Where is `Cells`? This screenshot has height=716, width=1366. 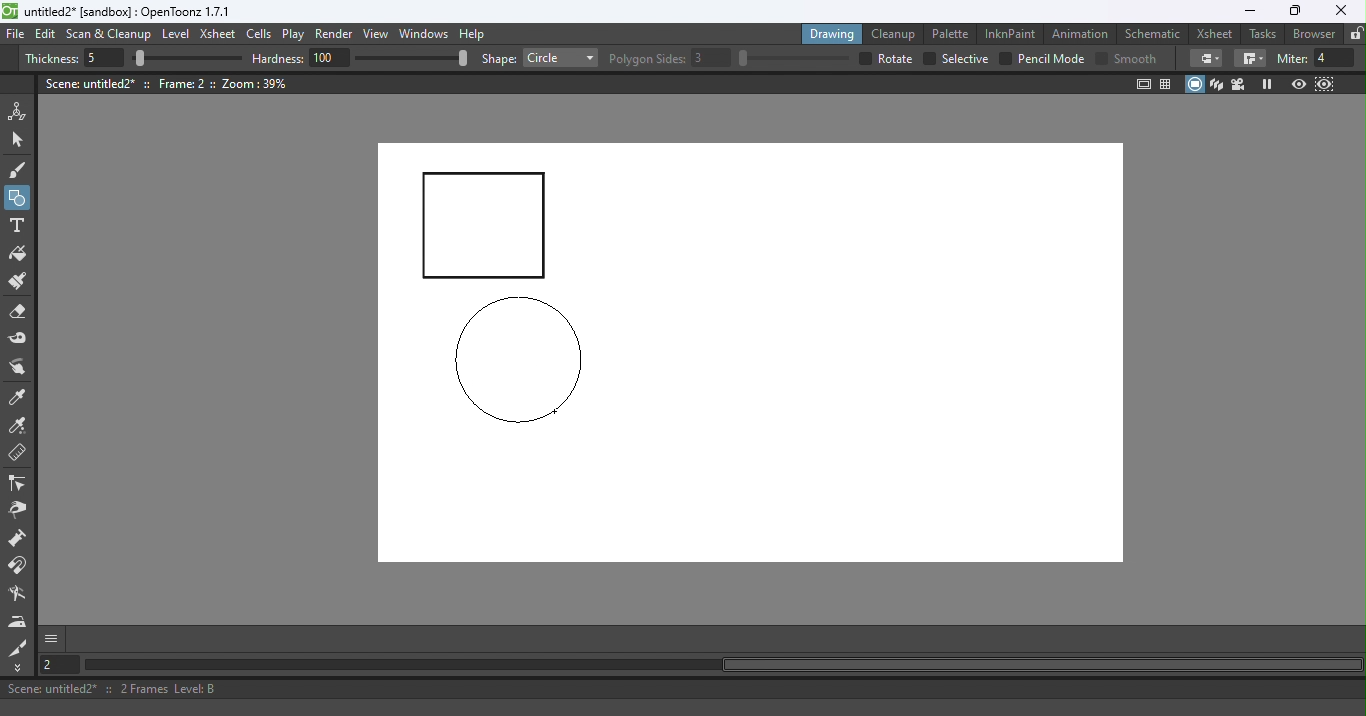
Cells is located at coordinates (262, 35).